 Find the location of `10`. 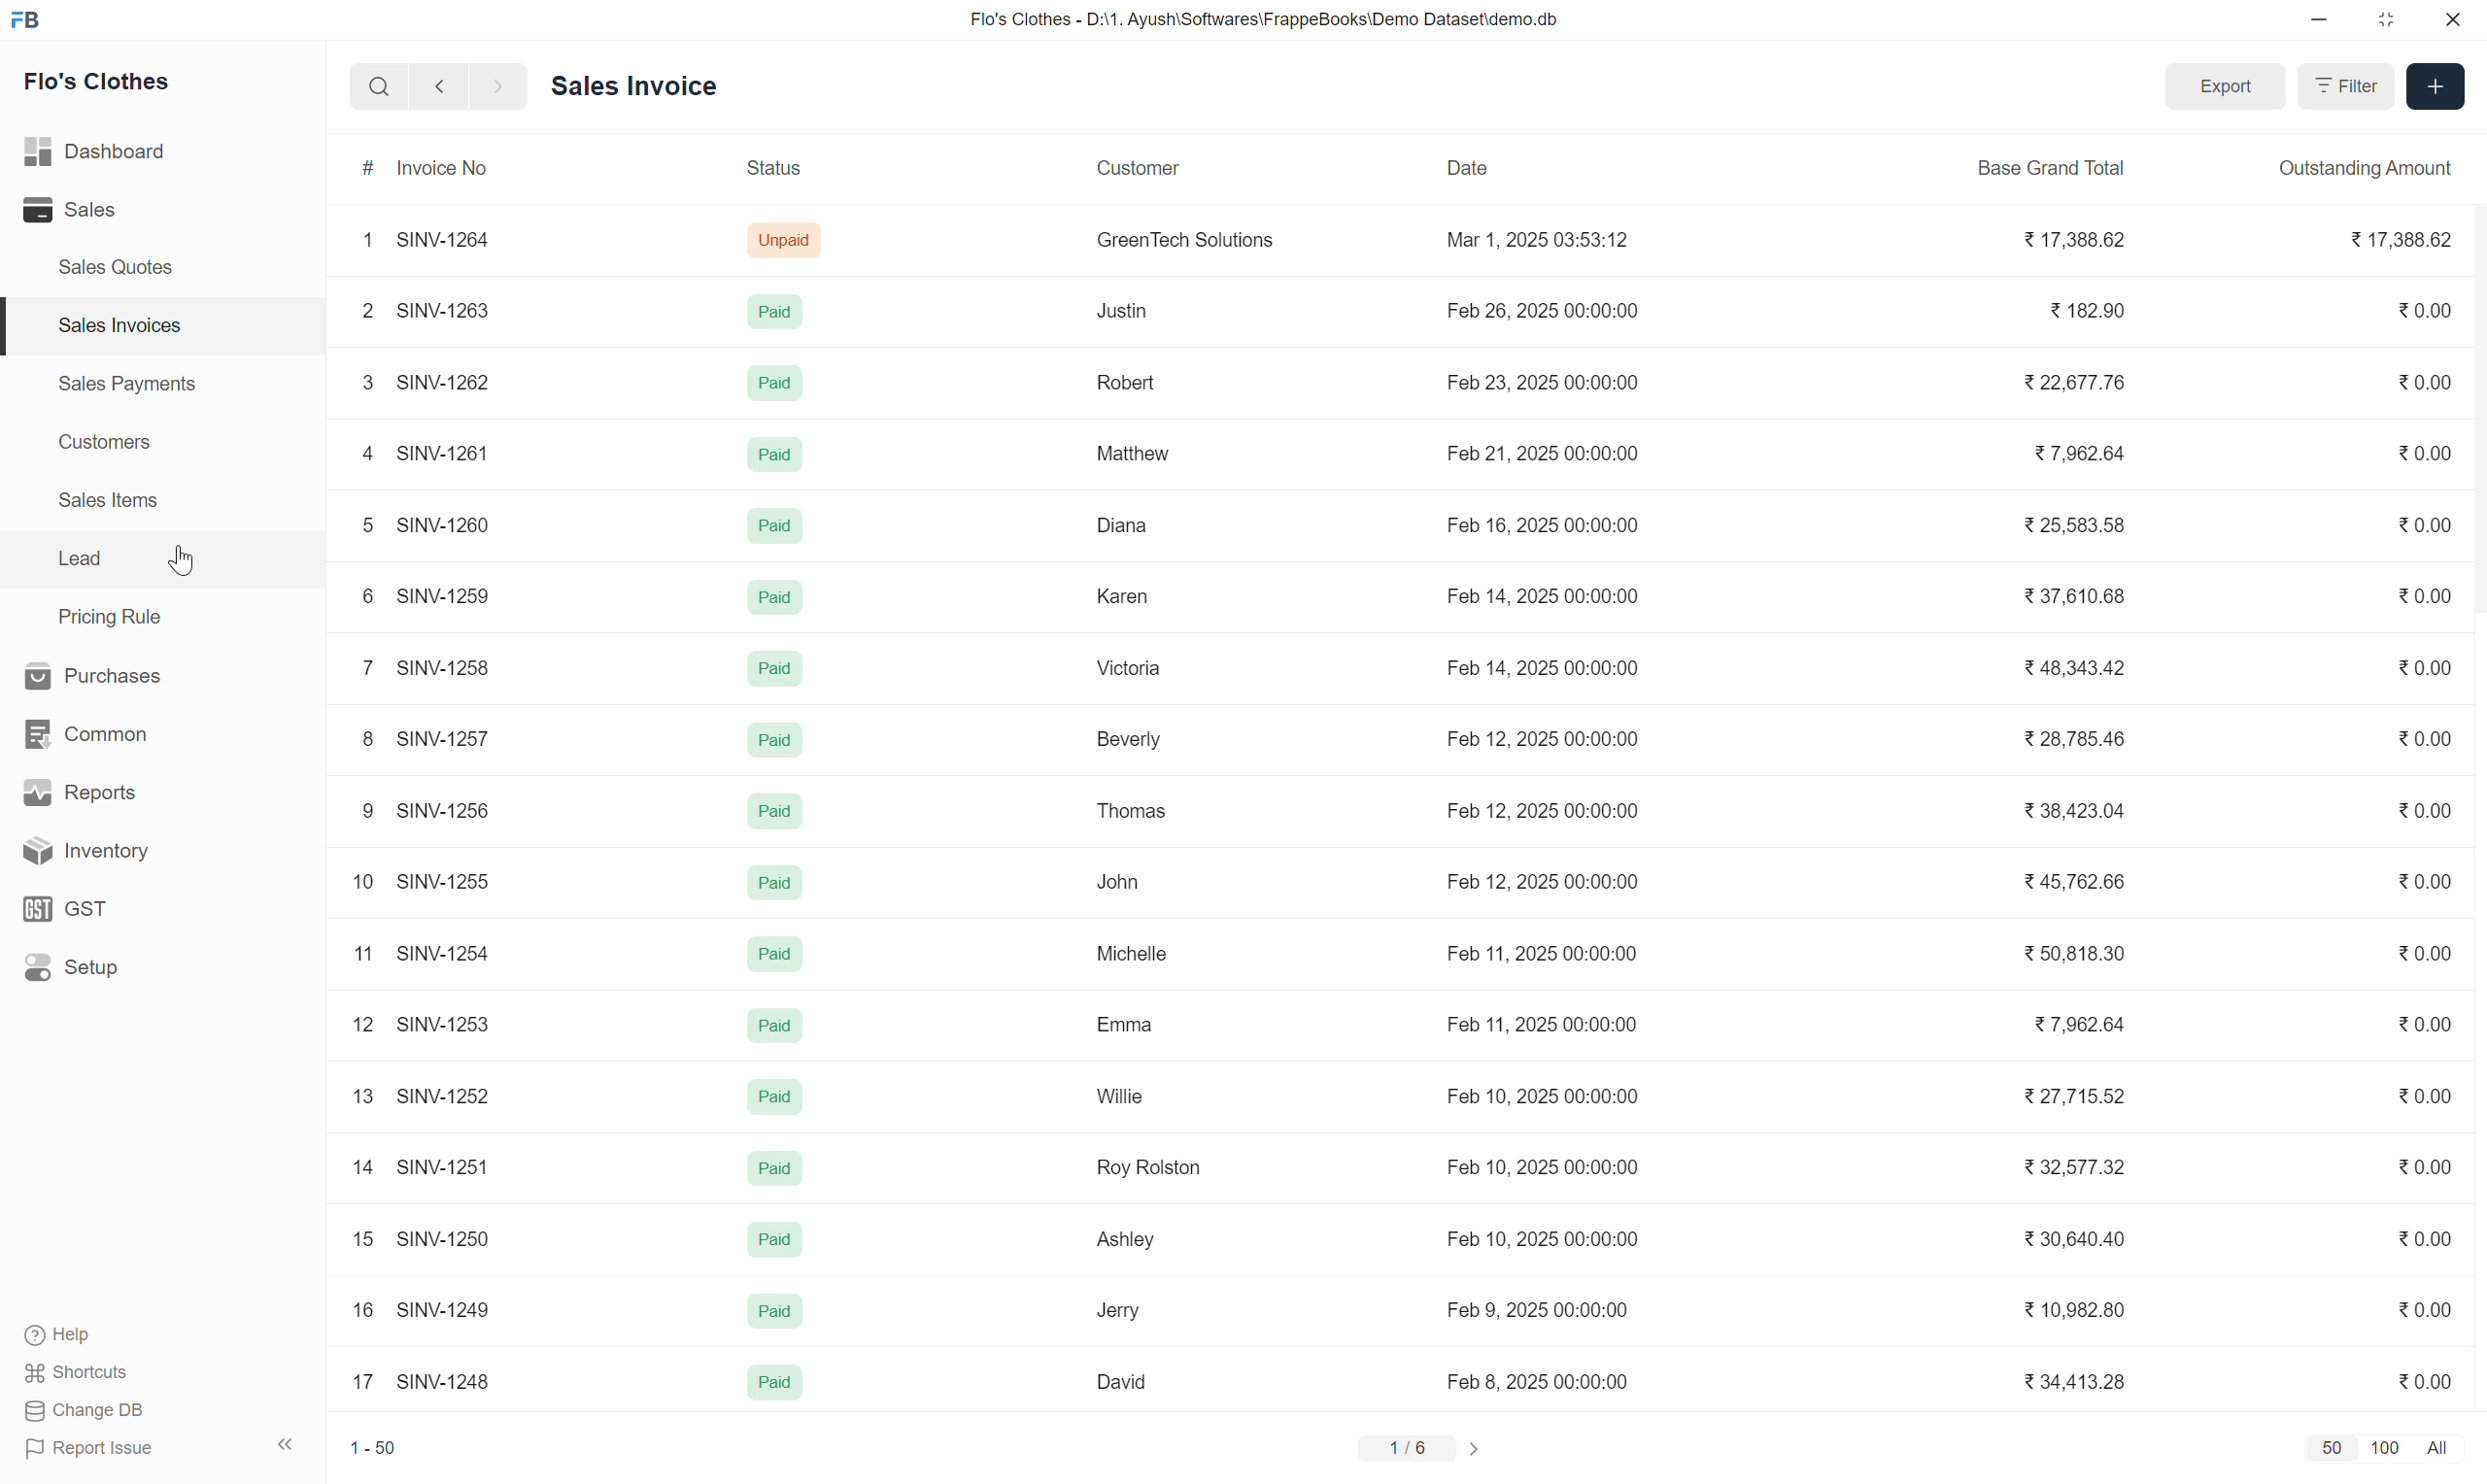

10 is located at coordinates (355, 879).